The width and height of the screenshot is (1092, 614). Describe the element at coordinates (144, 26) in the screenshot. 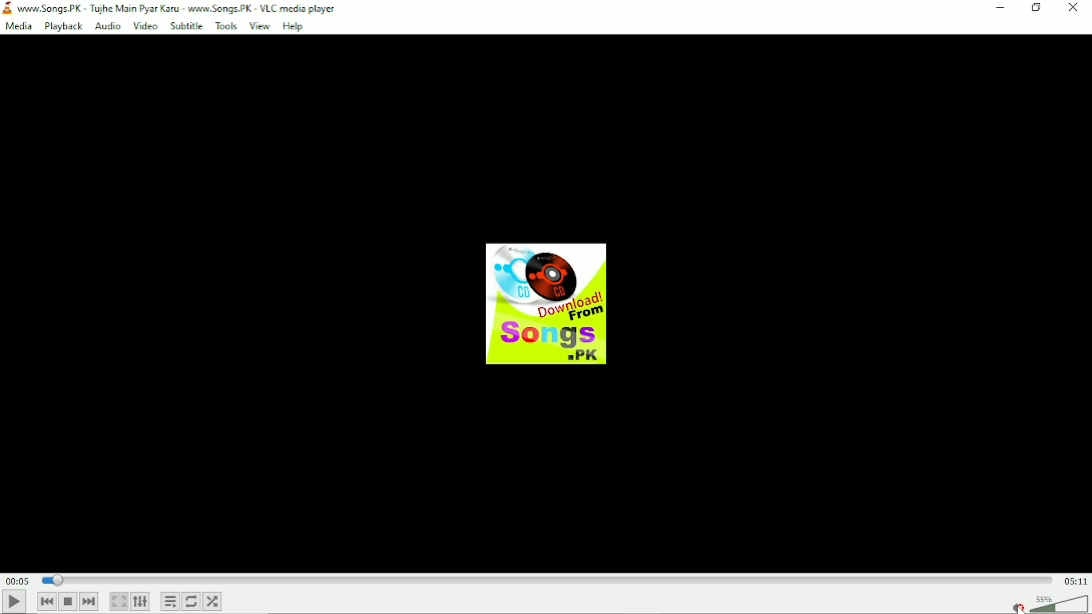

I see `Video` at that location.